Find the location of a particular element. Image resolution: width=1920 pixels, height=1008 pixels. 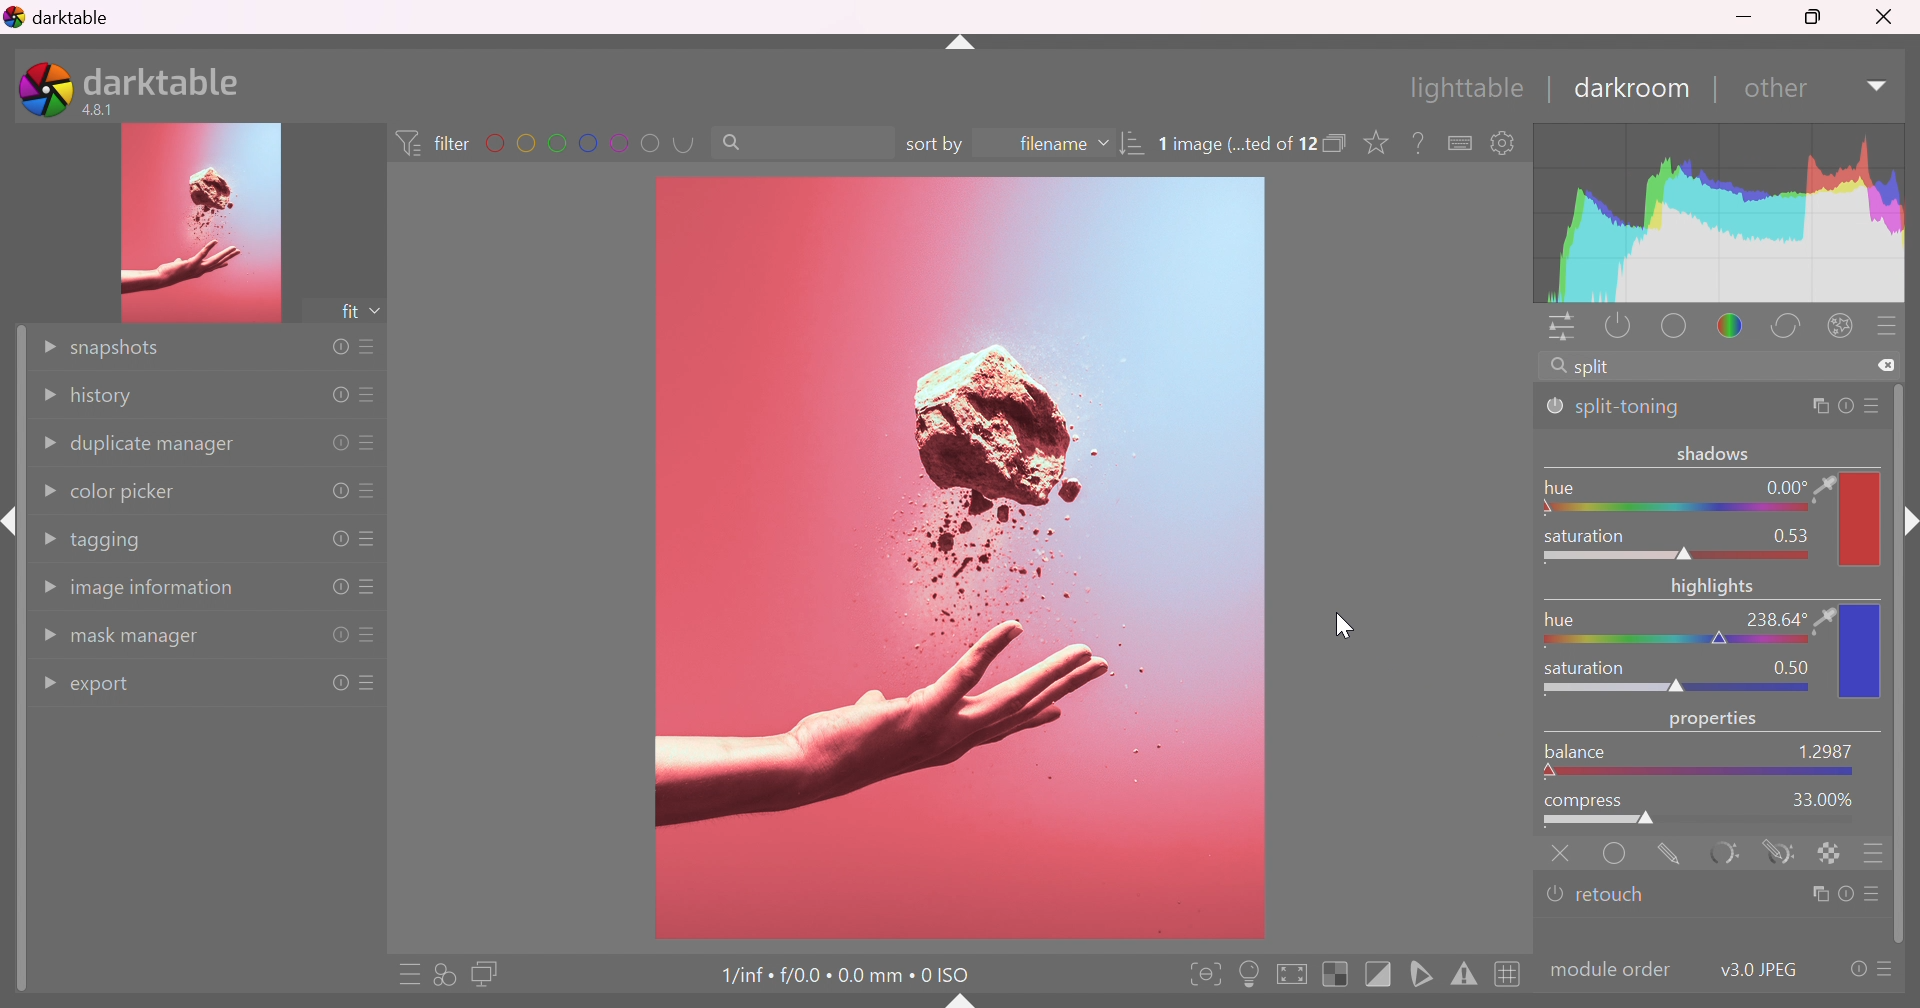

slider is located at coordinates (1713, 824).